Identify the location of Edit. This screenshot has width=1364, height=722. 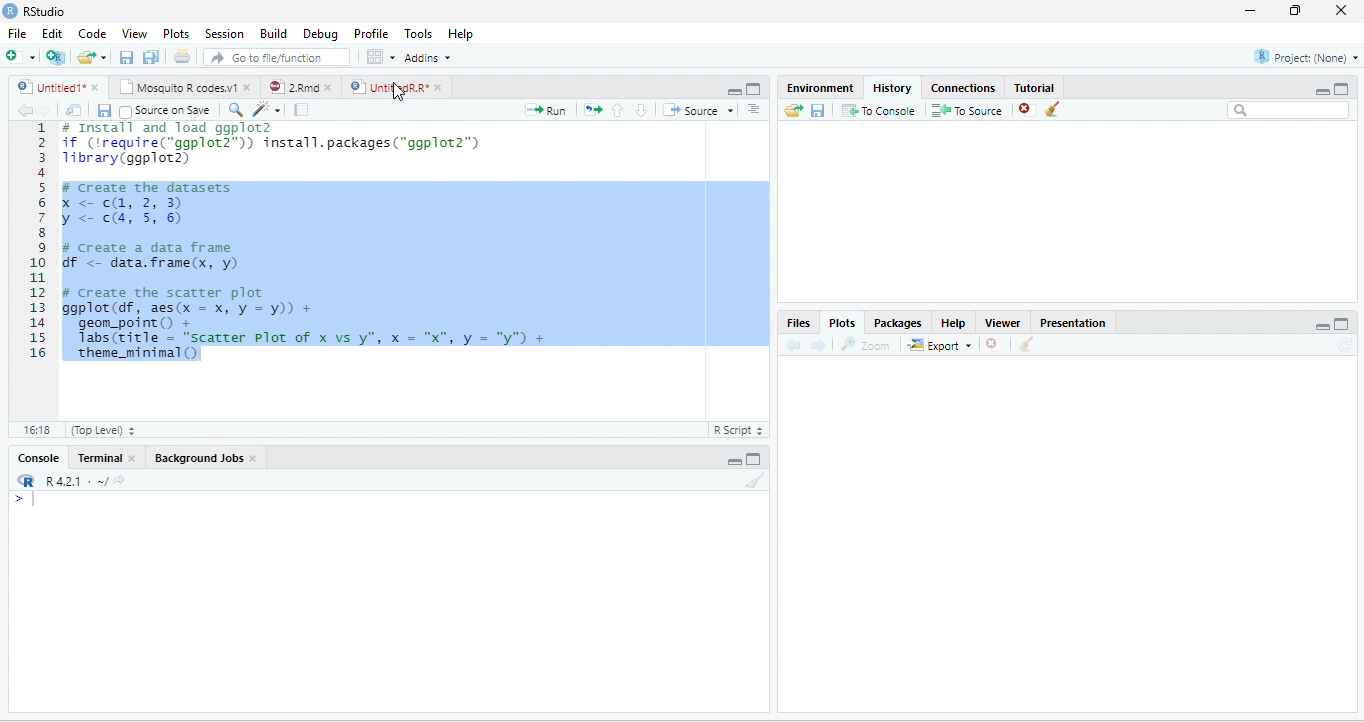
(51, 33).